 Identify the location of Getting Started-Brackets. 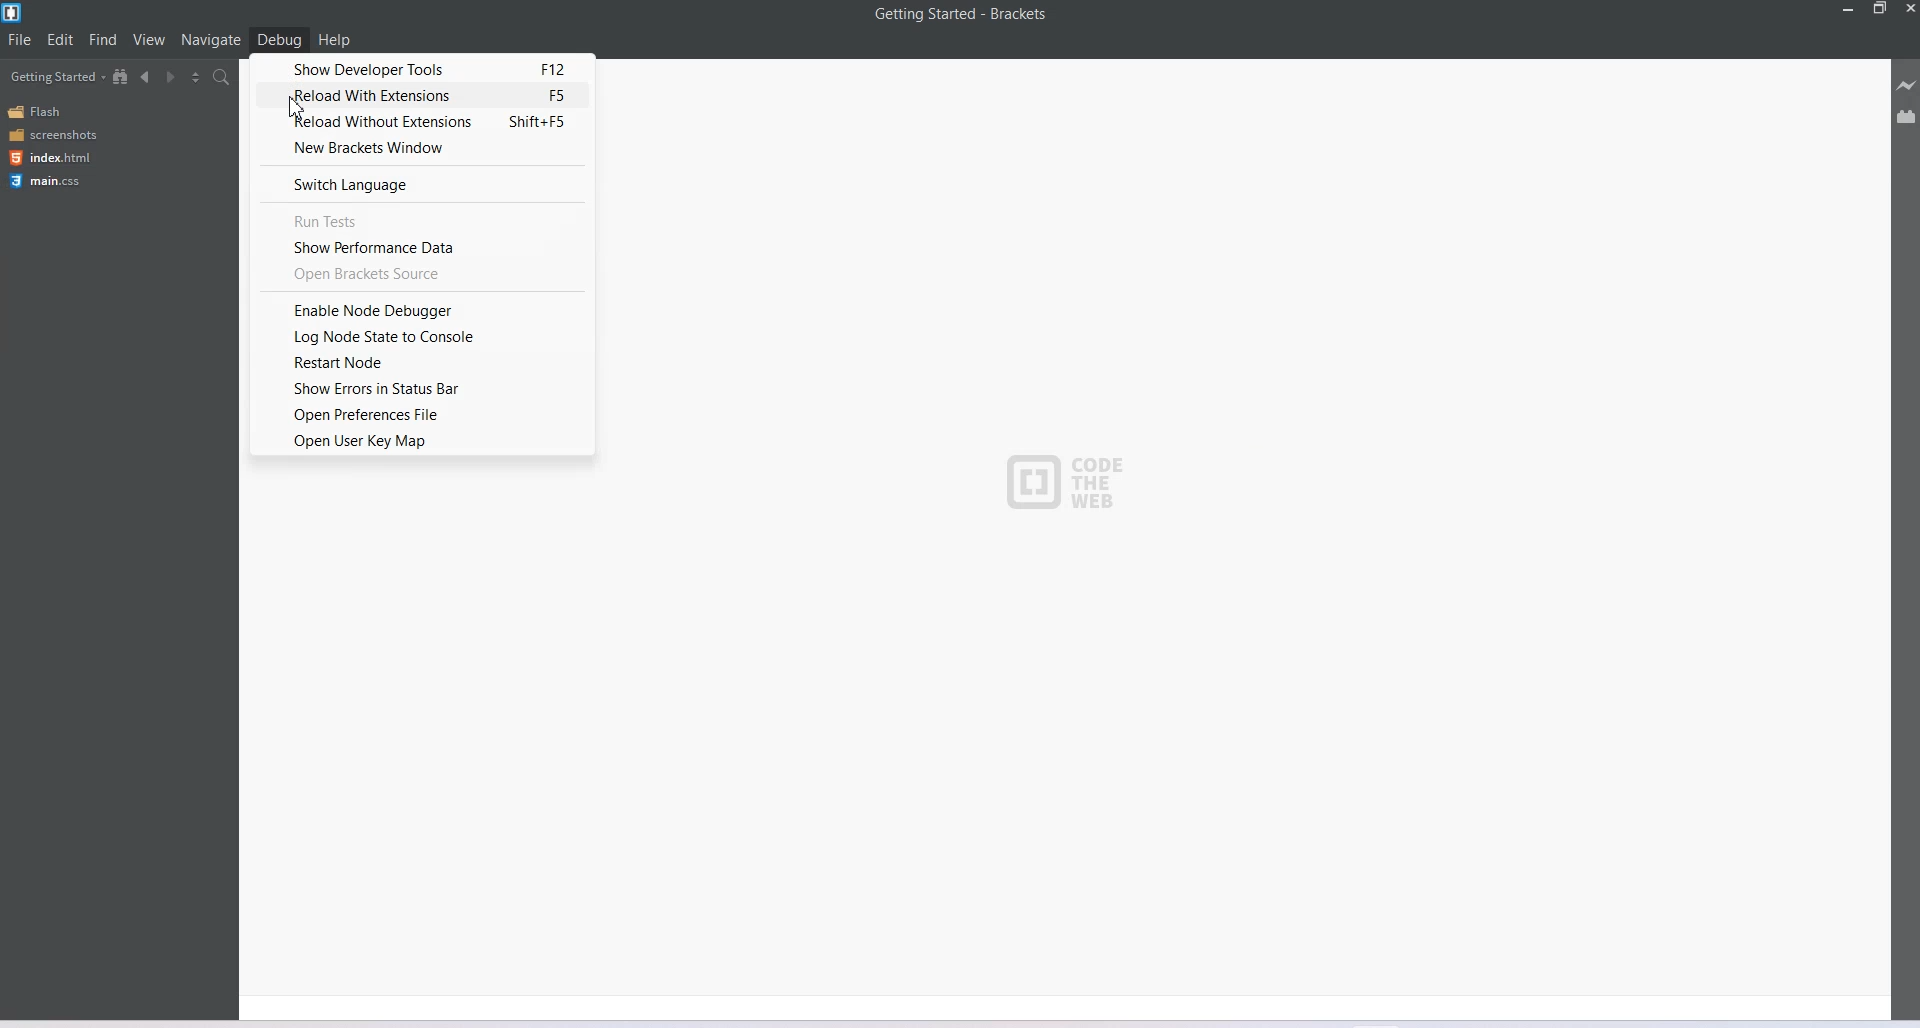
(961, 15).